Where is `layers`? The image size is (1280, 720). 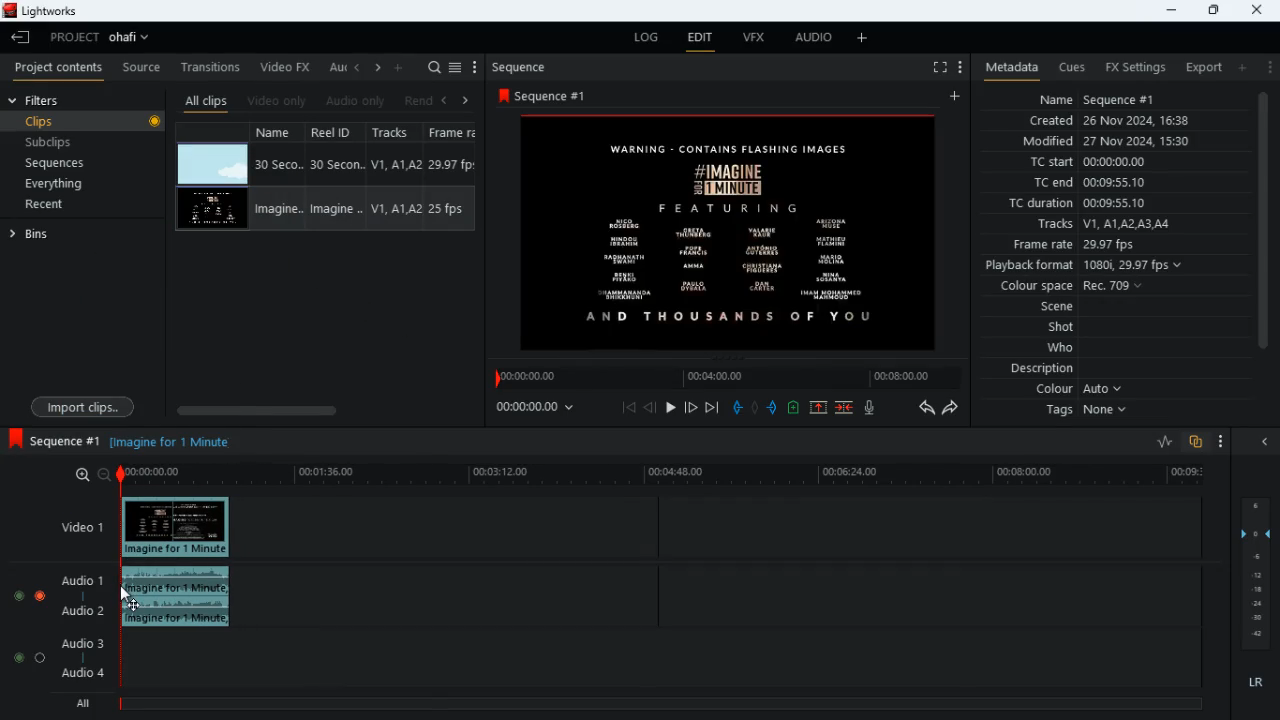
layers is located at coordinates (1259, 573).